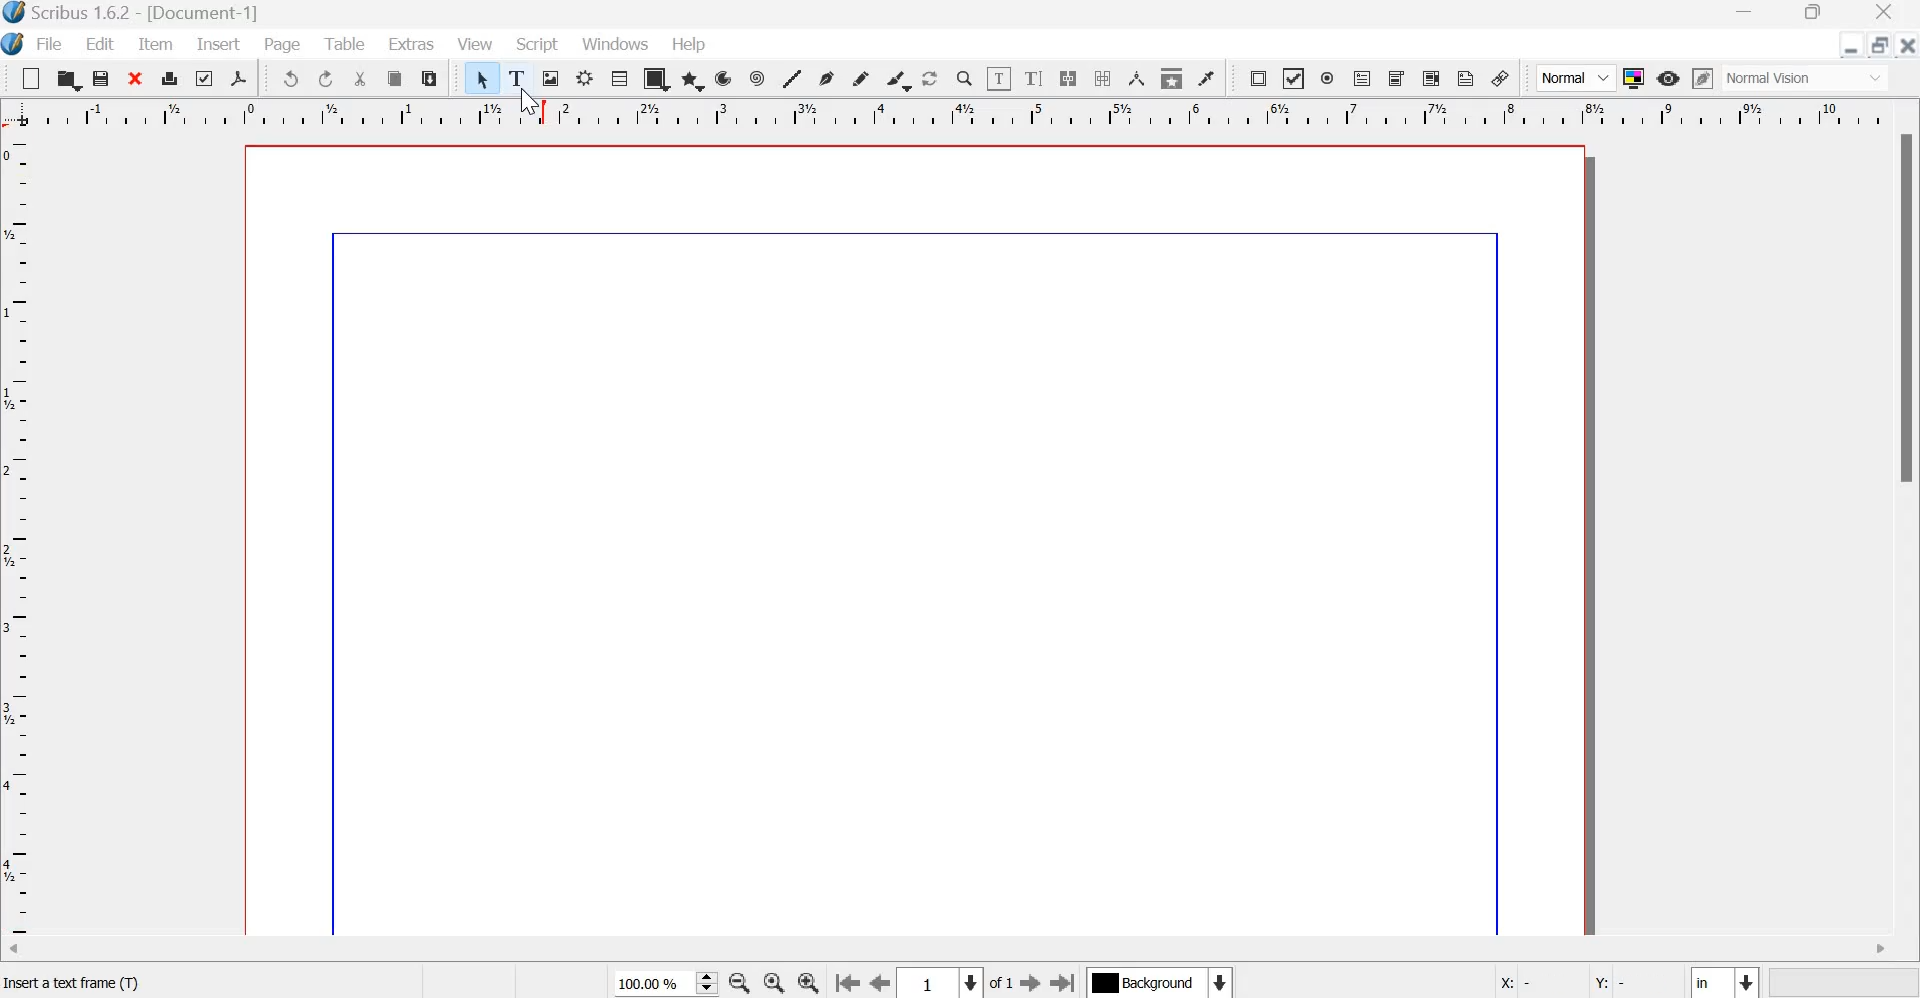 The height and width of the screenshot is (998, 1920). Describe the element at coordinates (219, 44) in the screenshot. I see `Insert` at that location.